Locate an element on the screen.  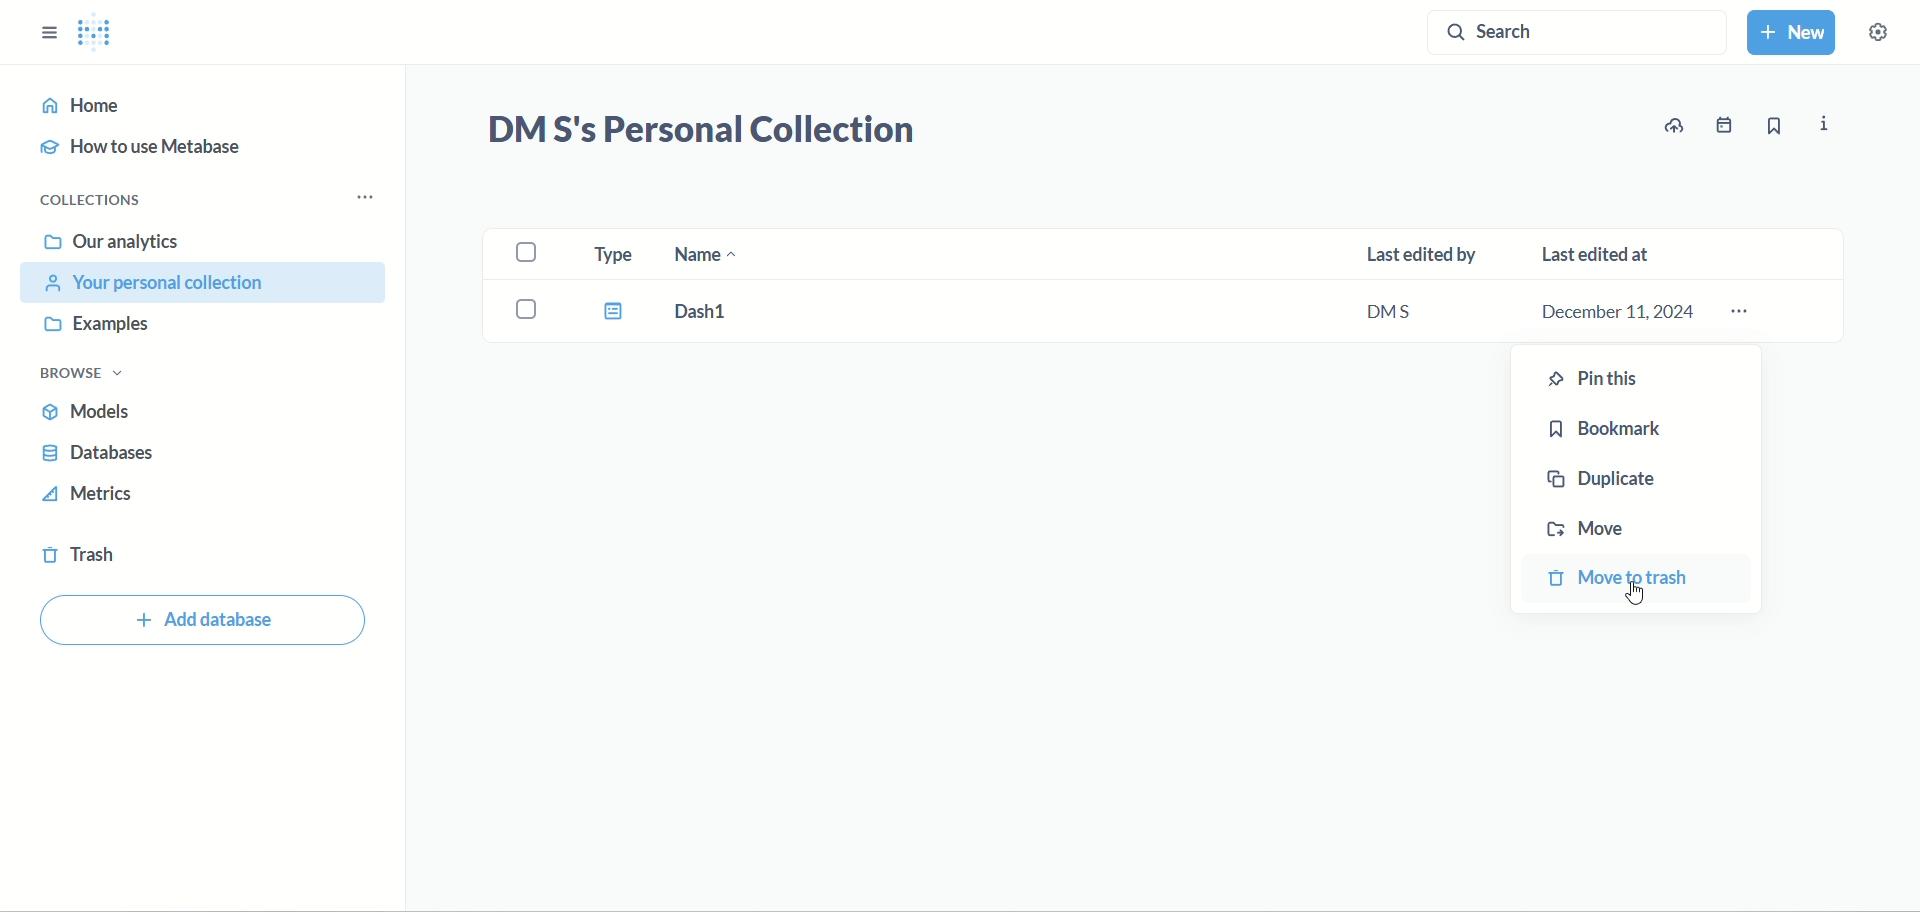
event is located at coordinates (1727, 125).